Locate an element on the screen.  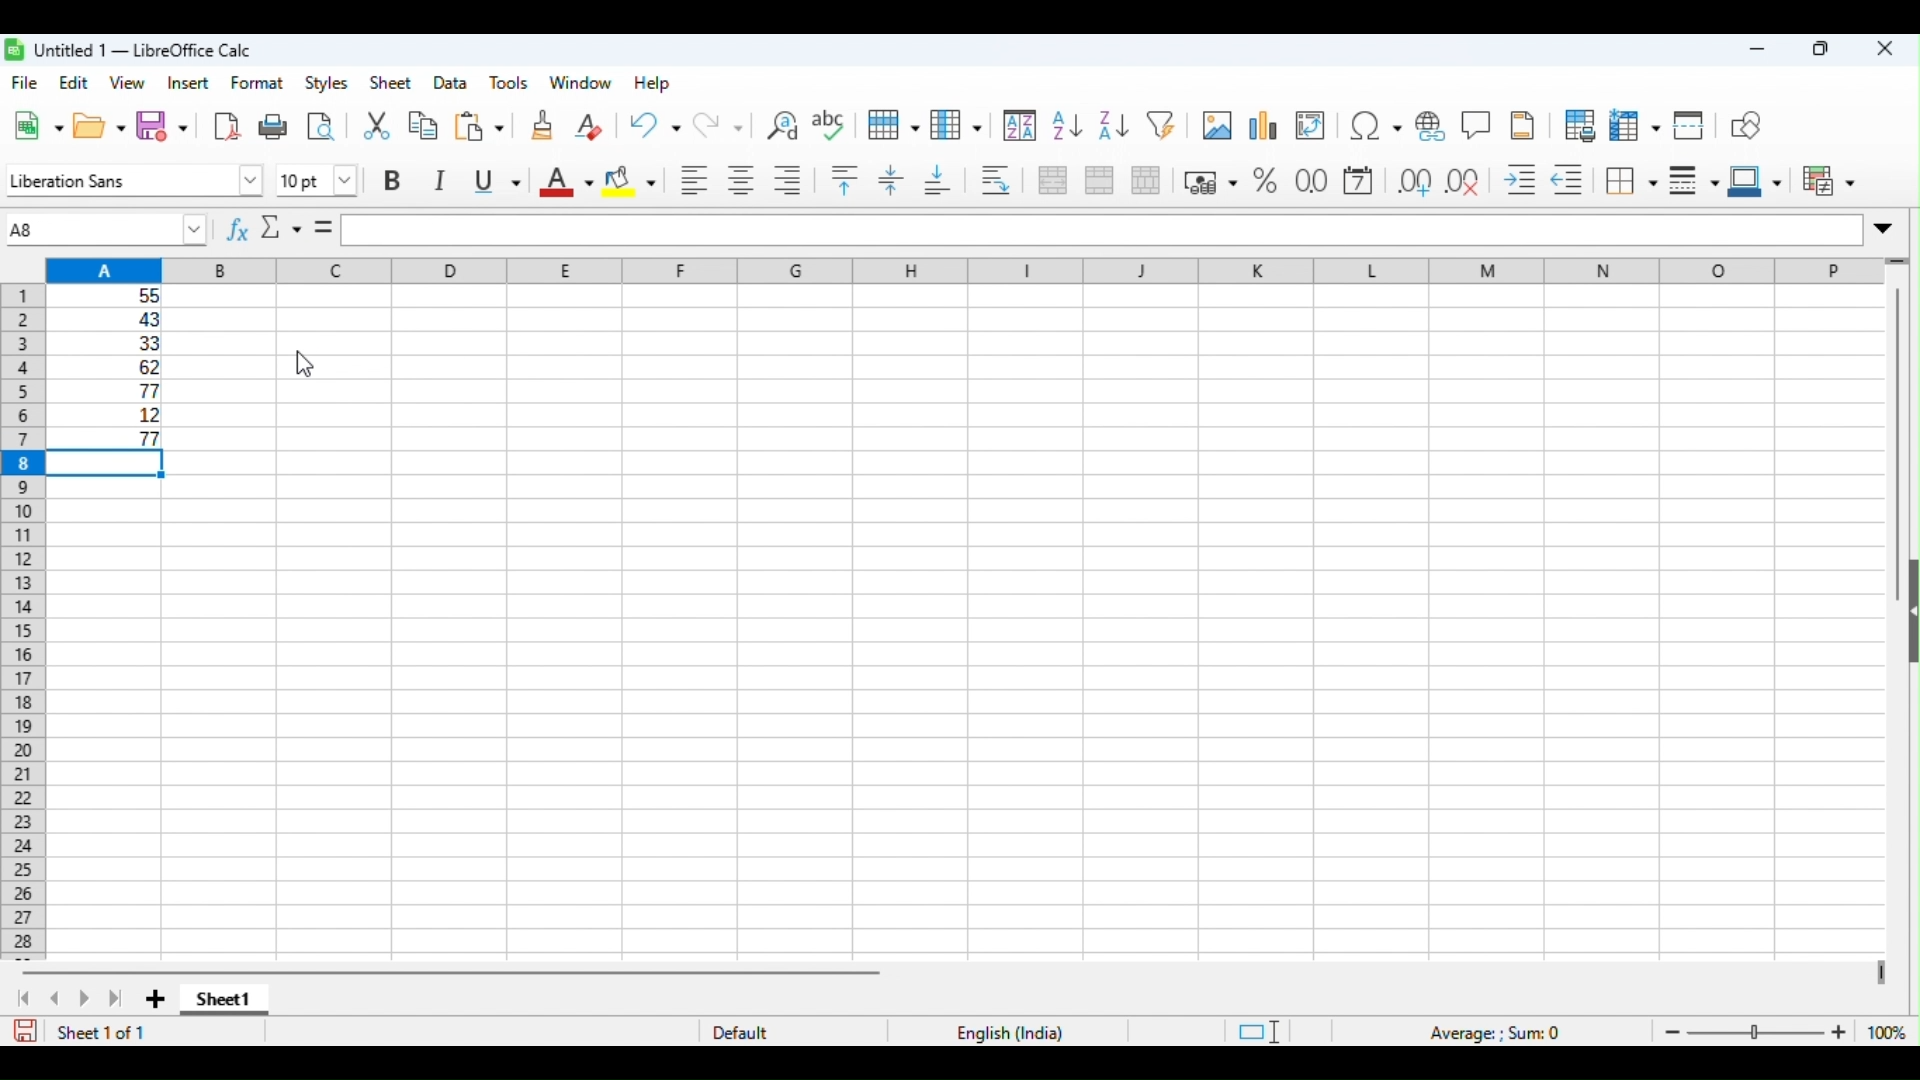
format as number is located at coordinates (1312, 182).